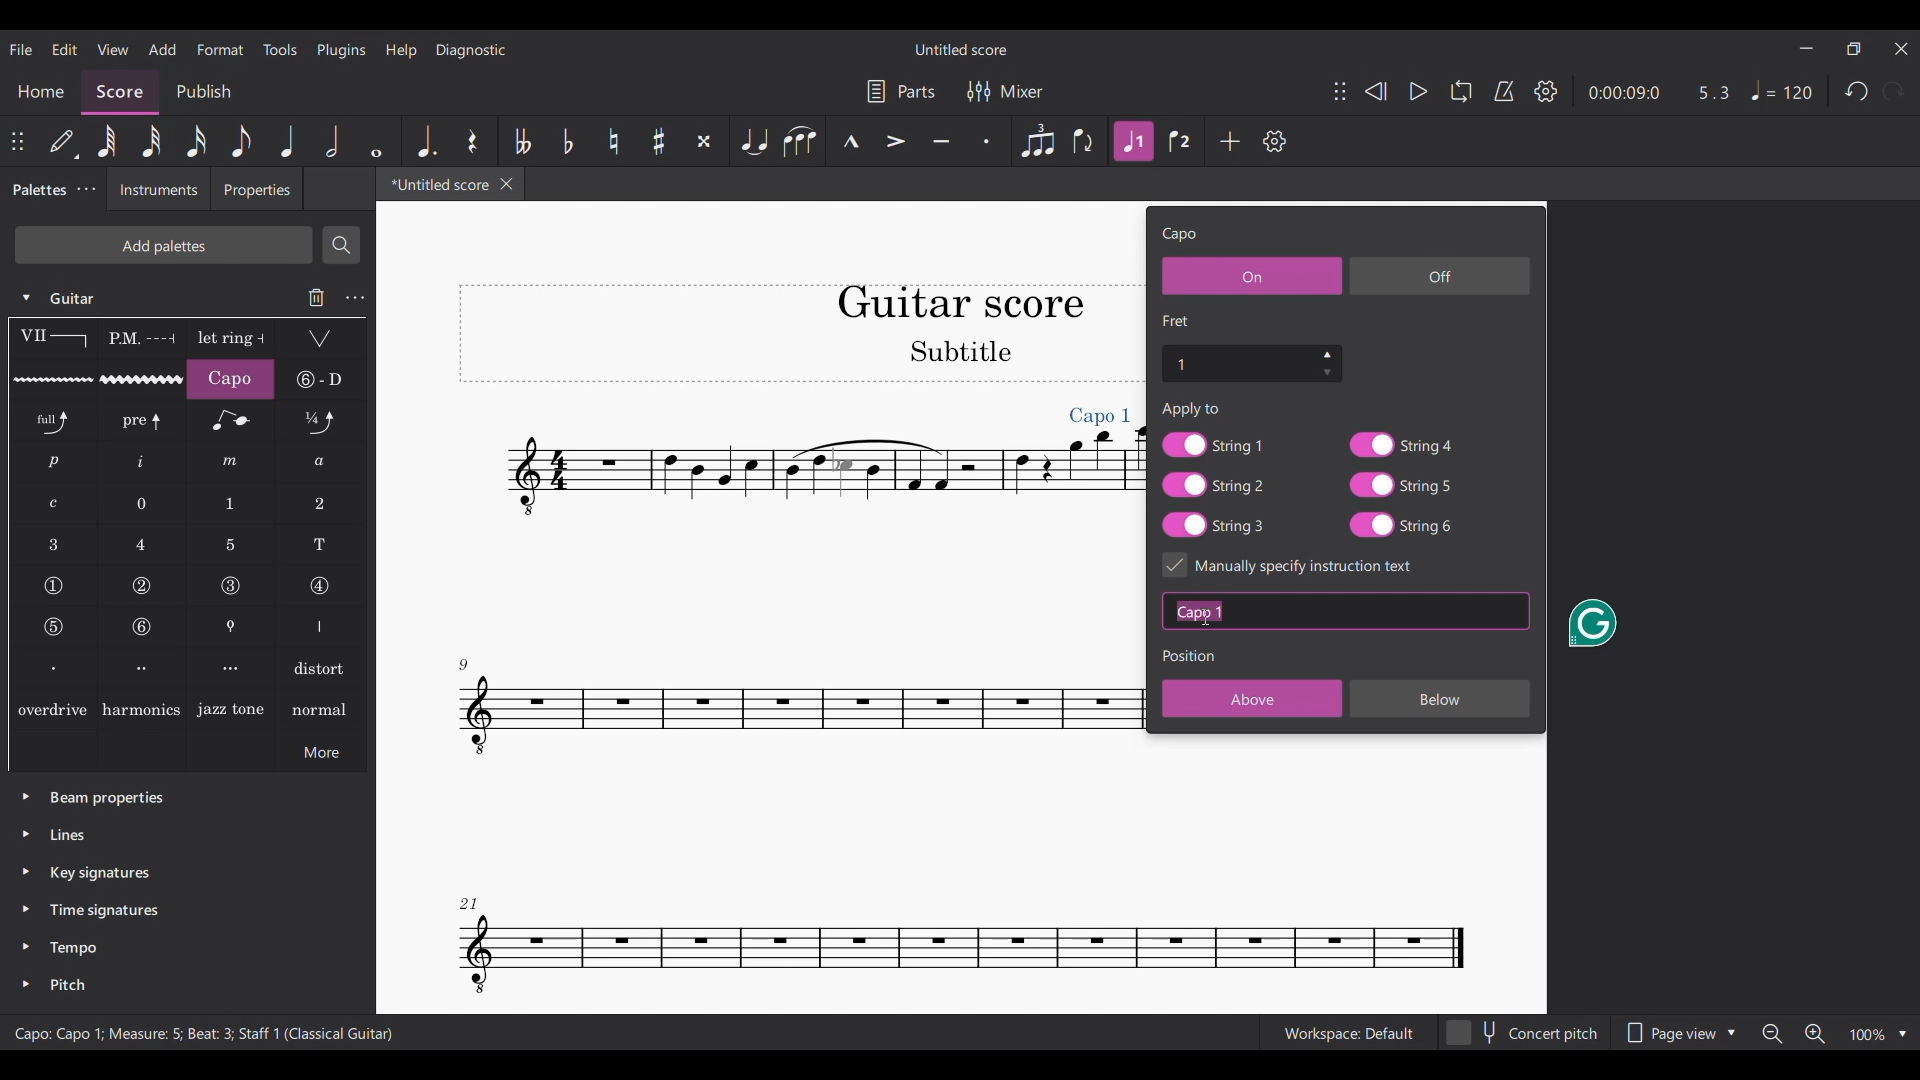 Image resolution: width=1920 pixels, height=1080 pixels. Describe the element at coordinates (341, 245) in the screenshot. I see `Search` at that location.